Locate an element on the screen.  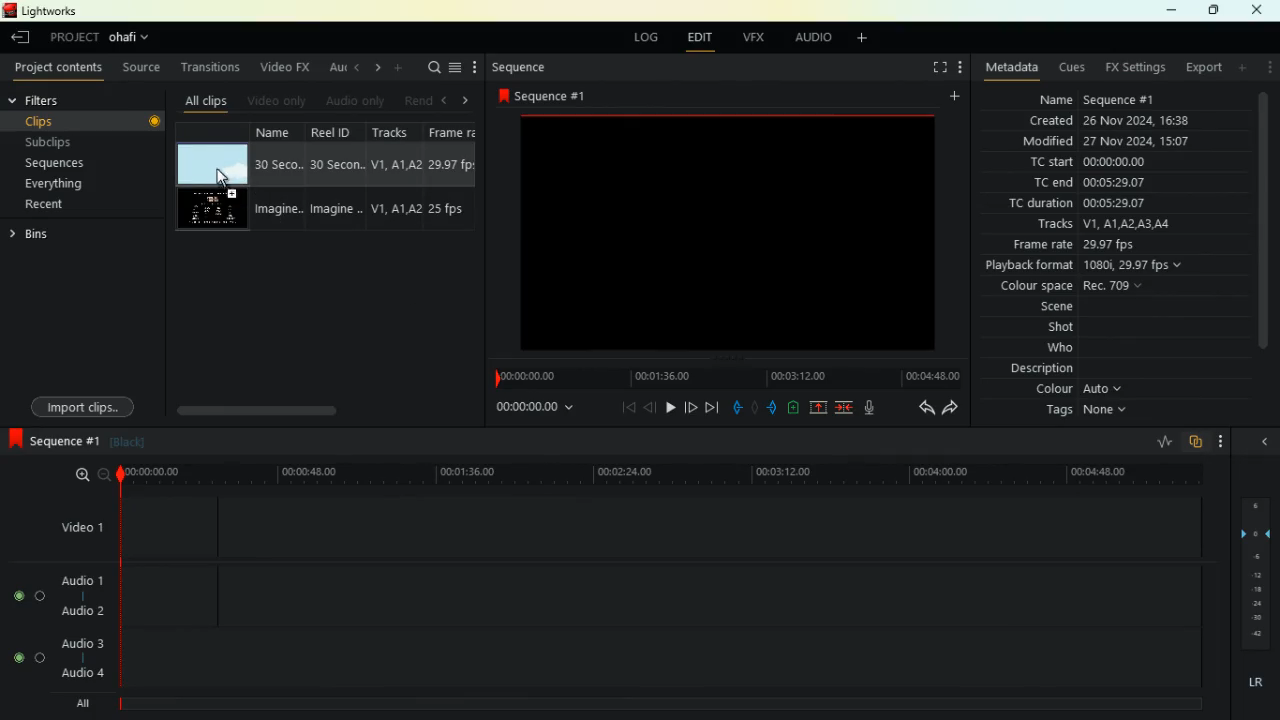
created is located at coordinates (1054, 120).